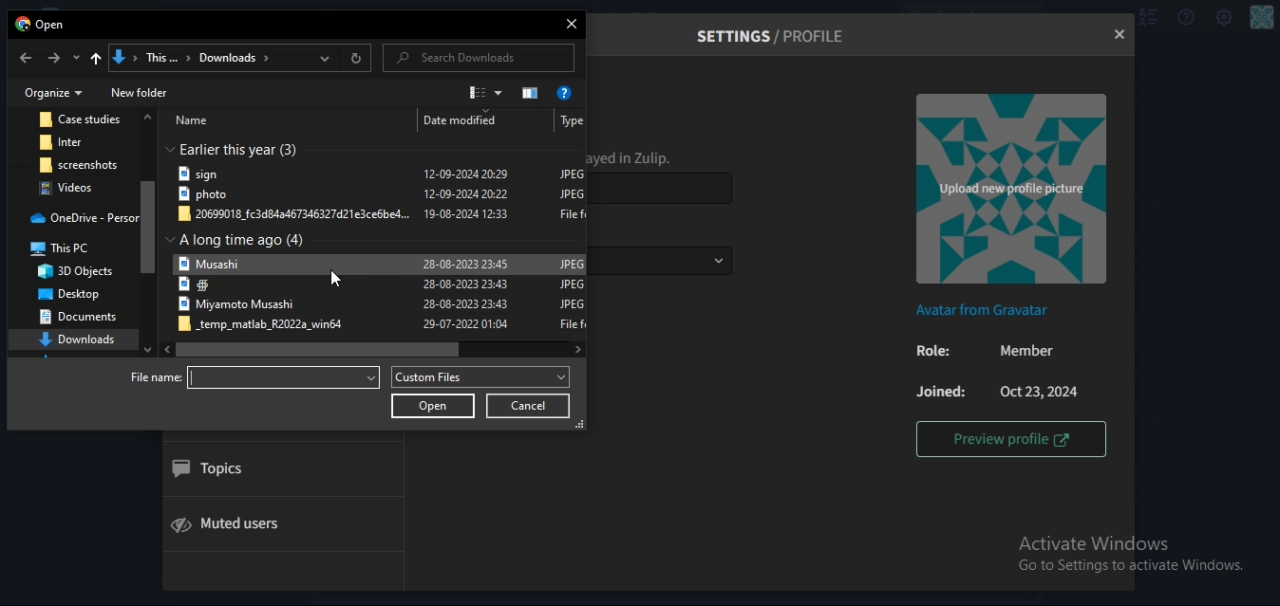 This screenshot has width=1280, height=606. What do you see at coordinates (463, 58) in the screenshot?
I see `search` at bounding box center [463, 58].